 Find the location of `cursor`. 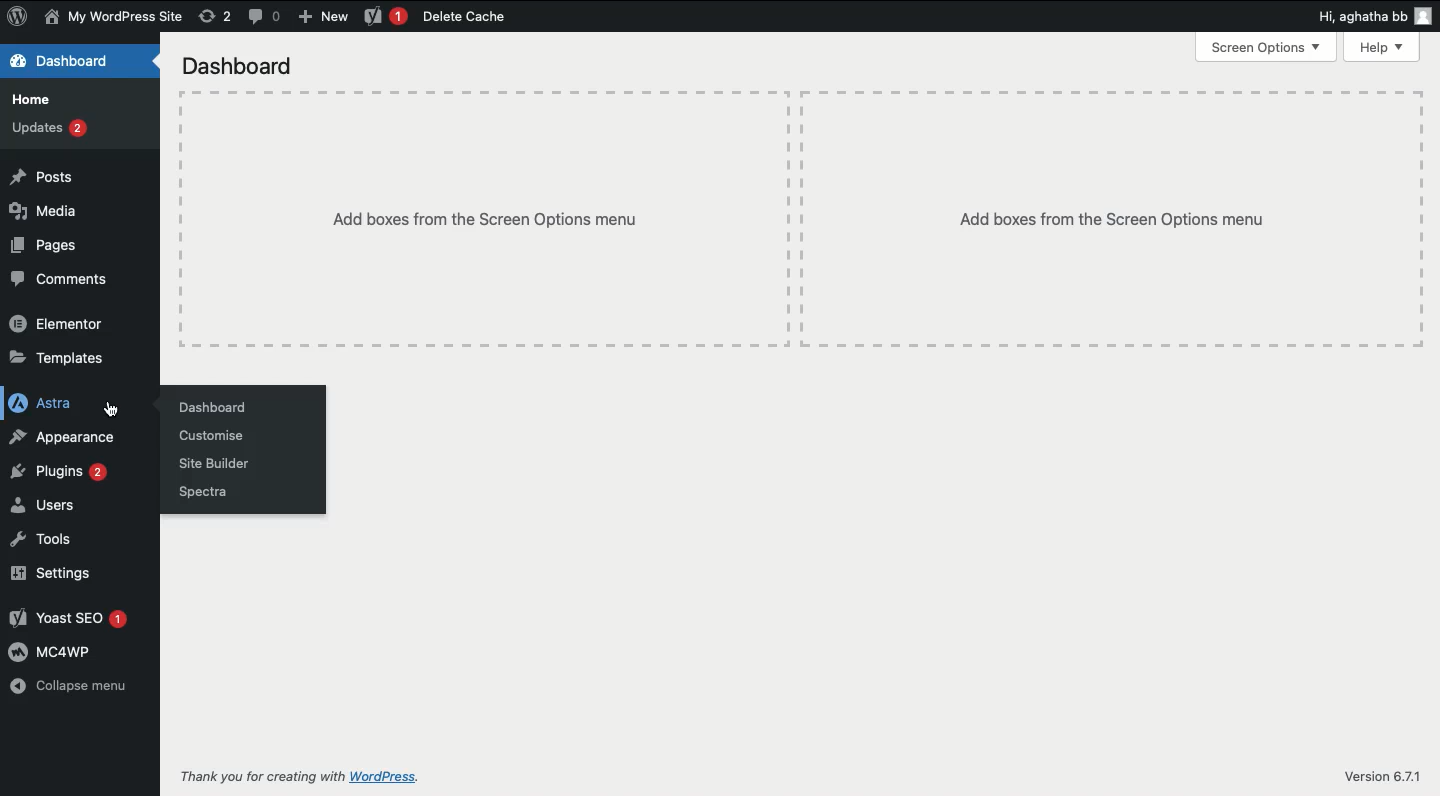

cursor is located at coordinates (109, 408).